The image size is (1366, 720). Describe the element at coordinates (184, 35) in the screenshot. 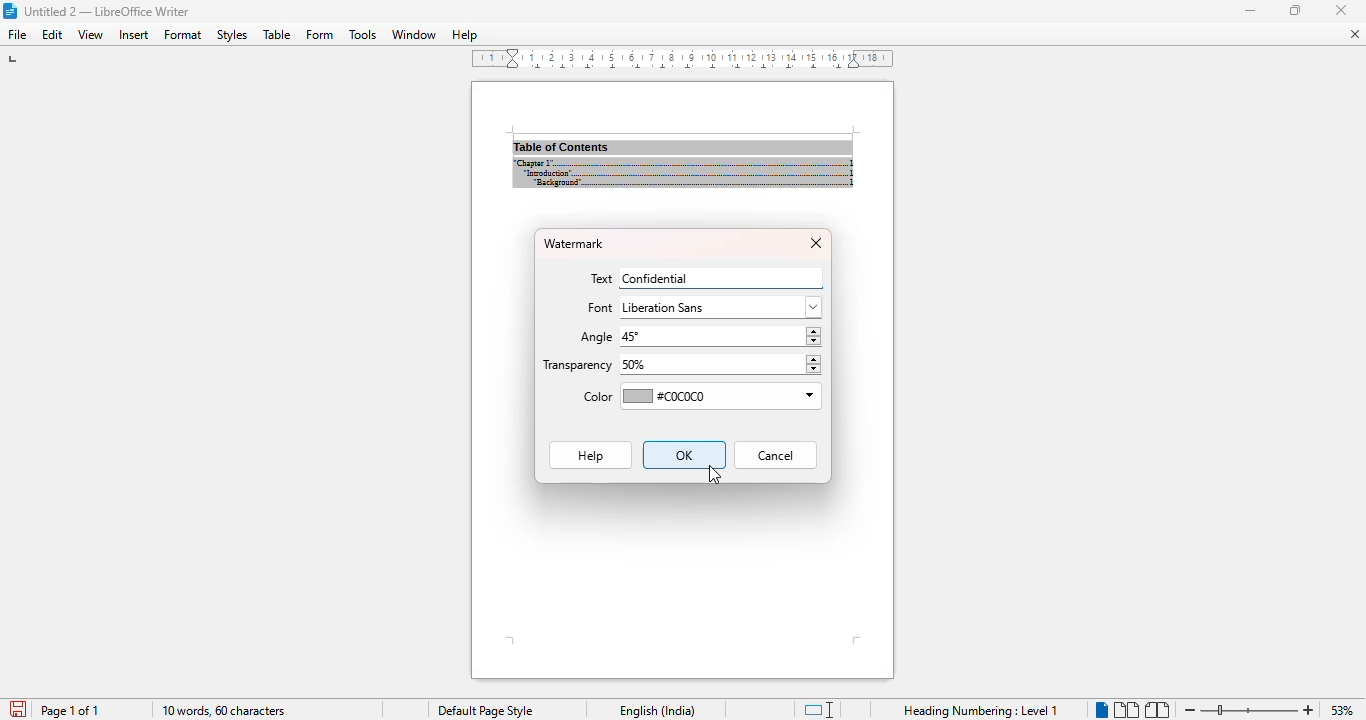

I see `format` at that location.